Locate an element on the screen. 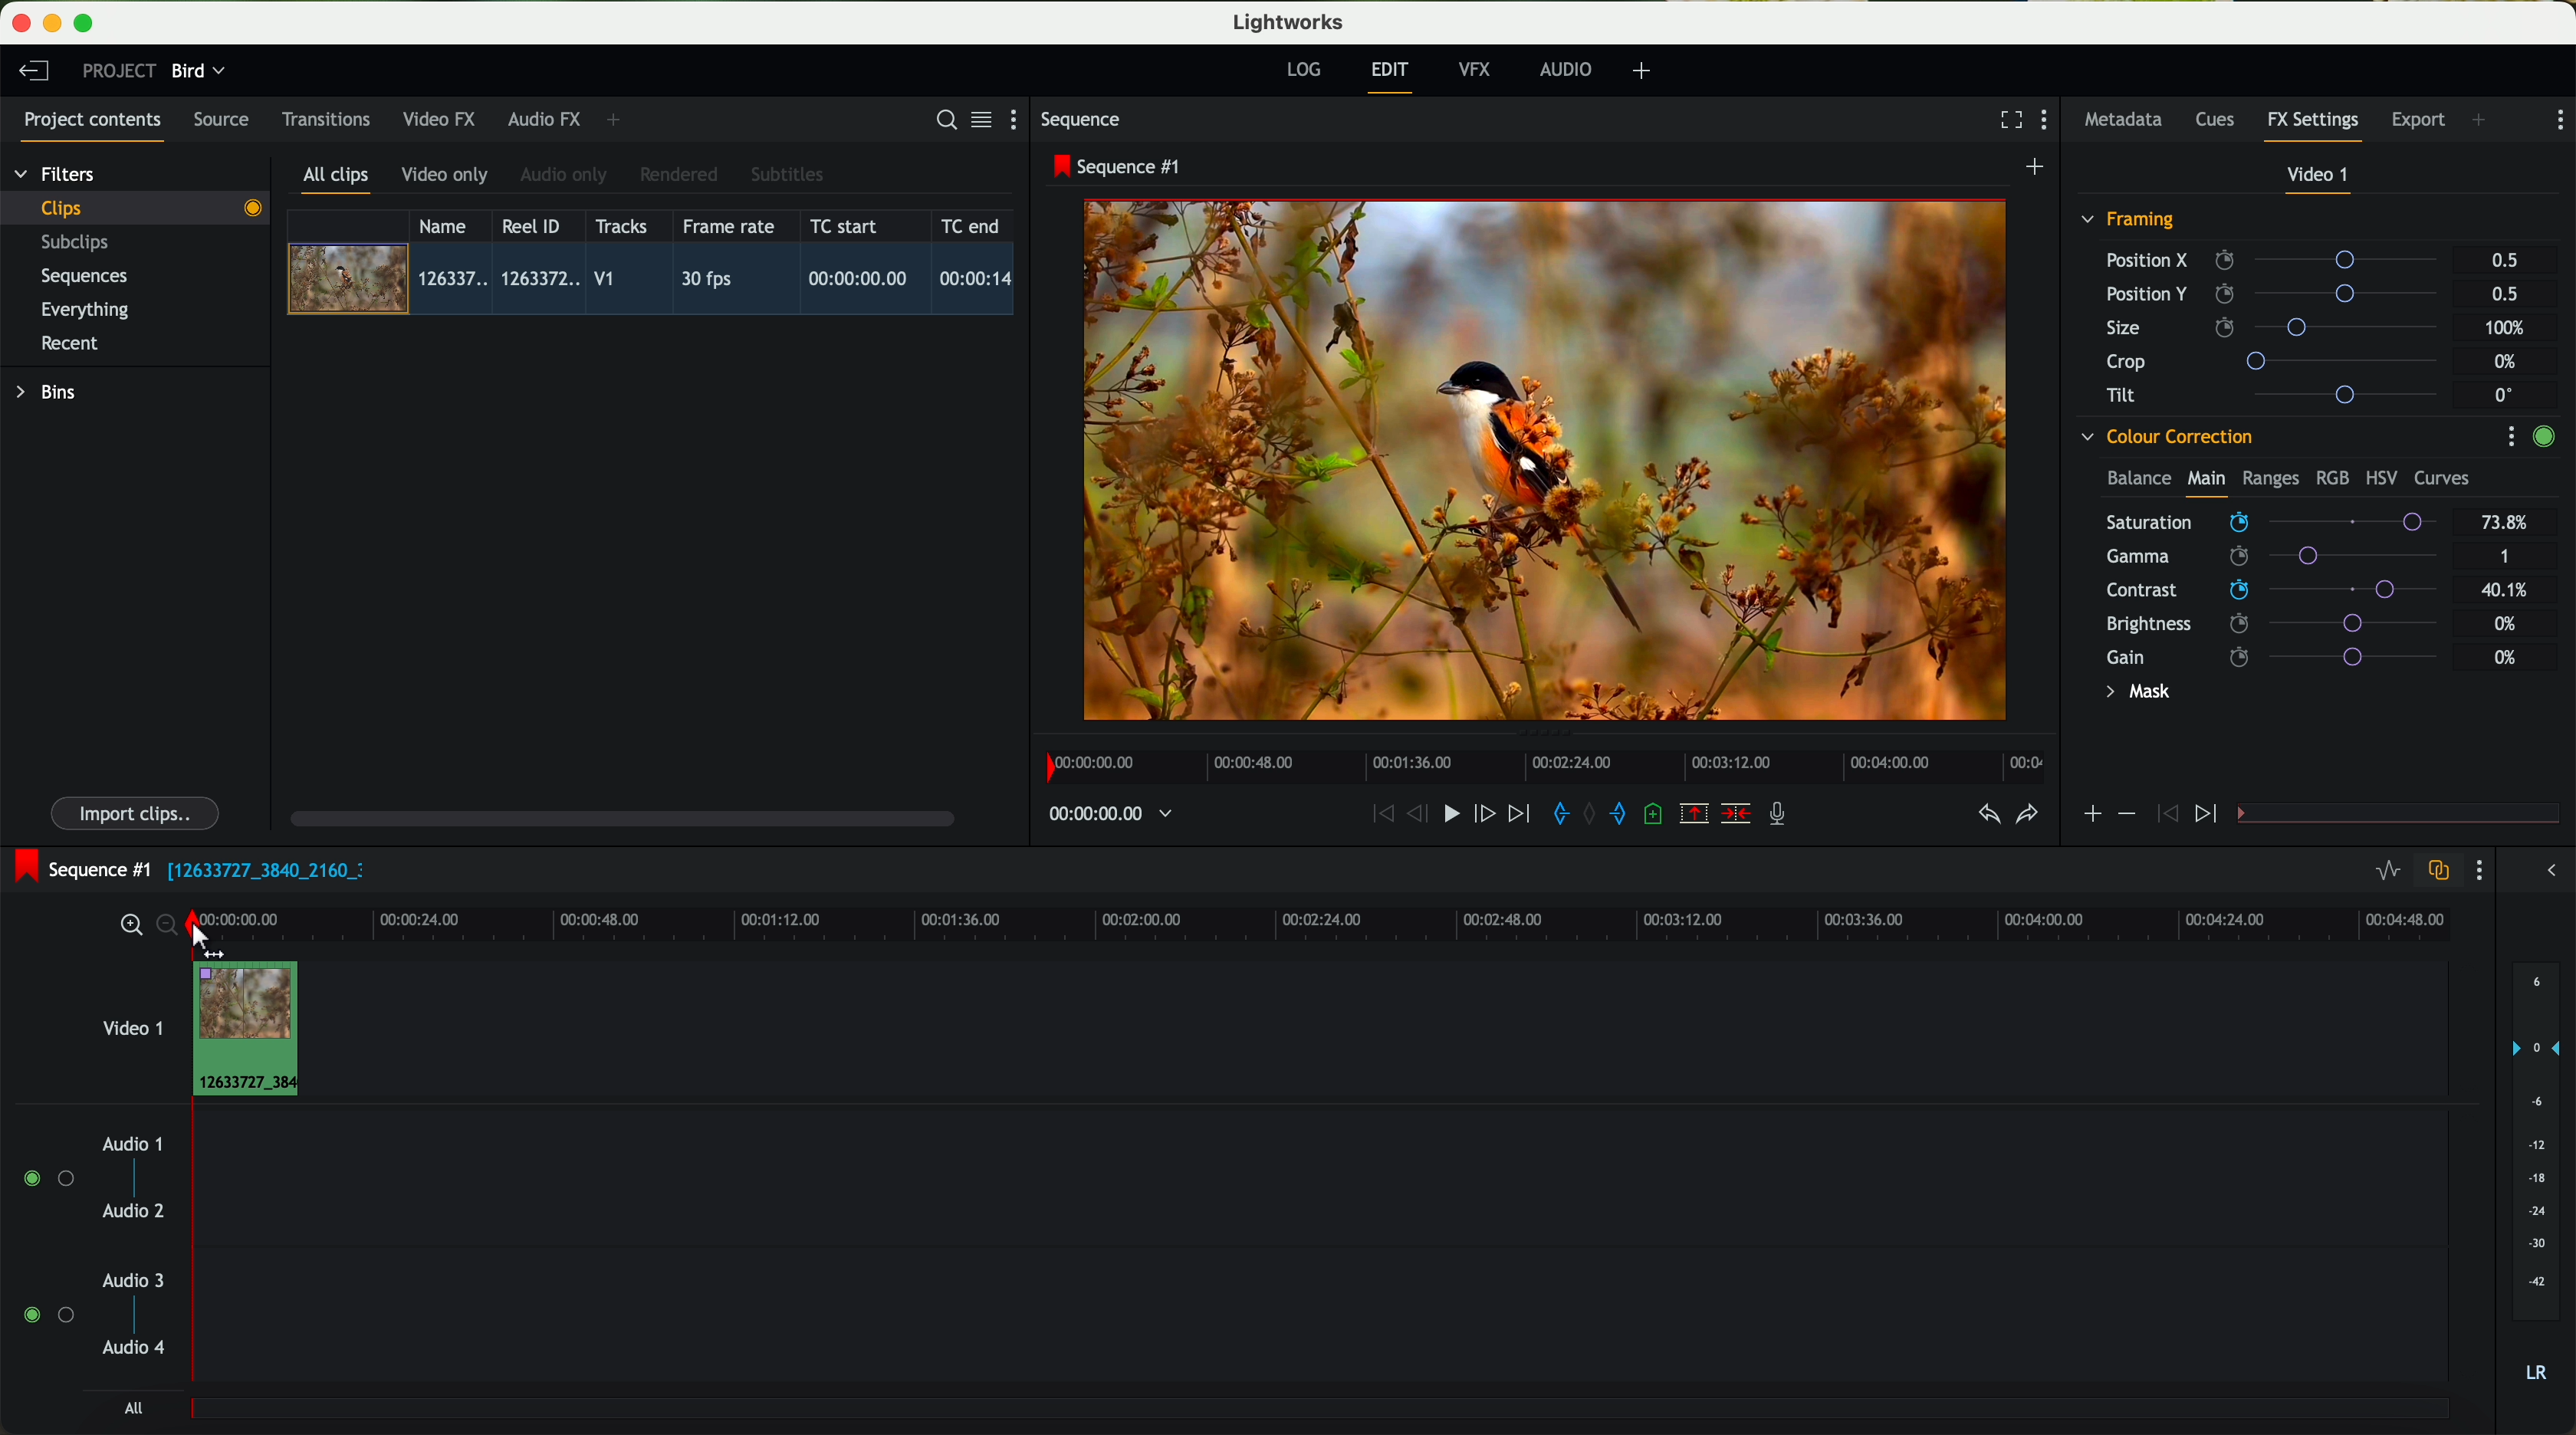 This screenshot has width=2576, height=1435. bird is located at coordinates (198, 72).